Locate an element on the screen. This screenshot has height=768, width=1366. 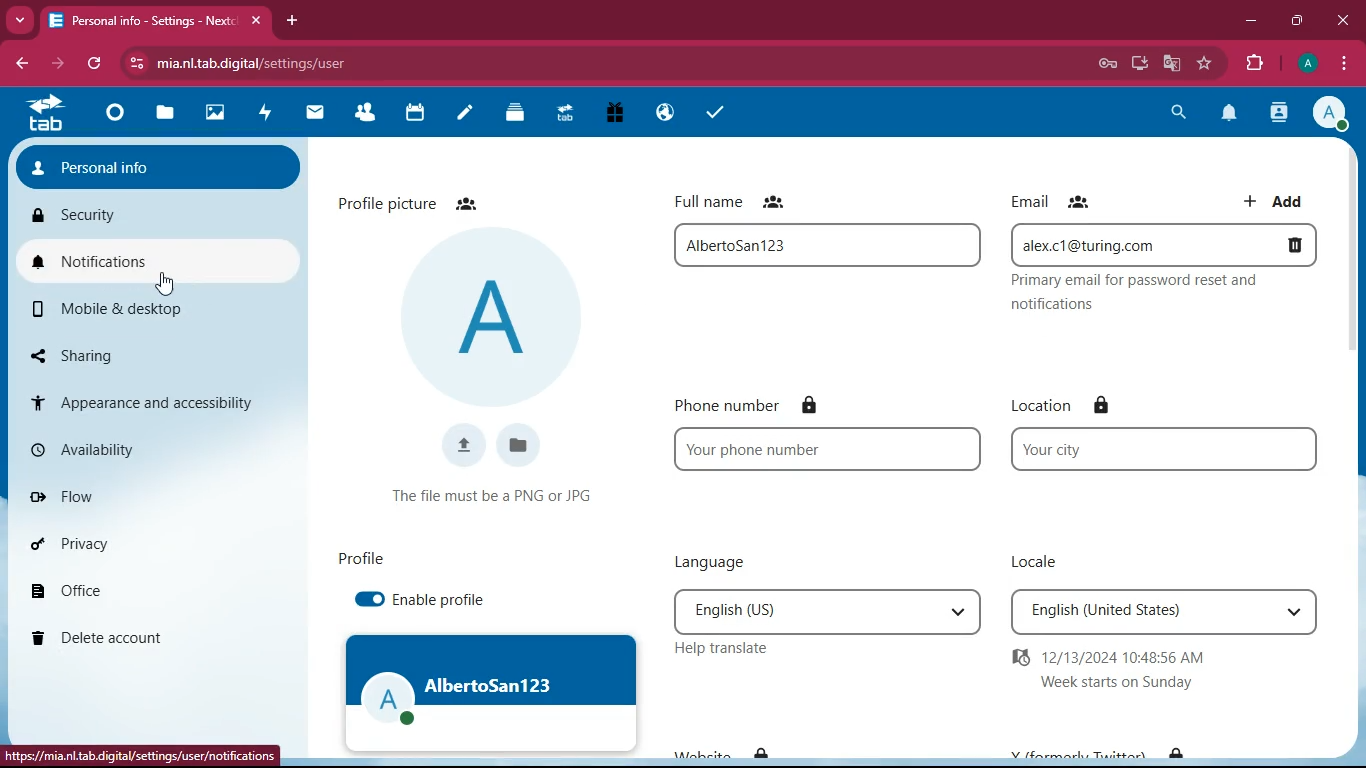
email is located at coordinates (1029, 200).